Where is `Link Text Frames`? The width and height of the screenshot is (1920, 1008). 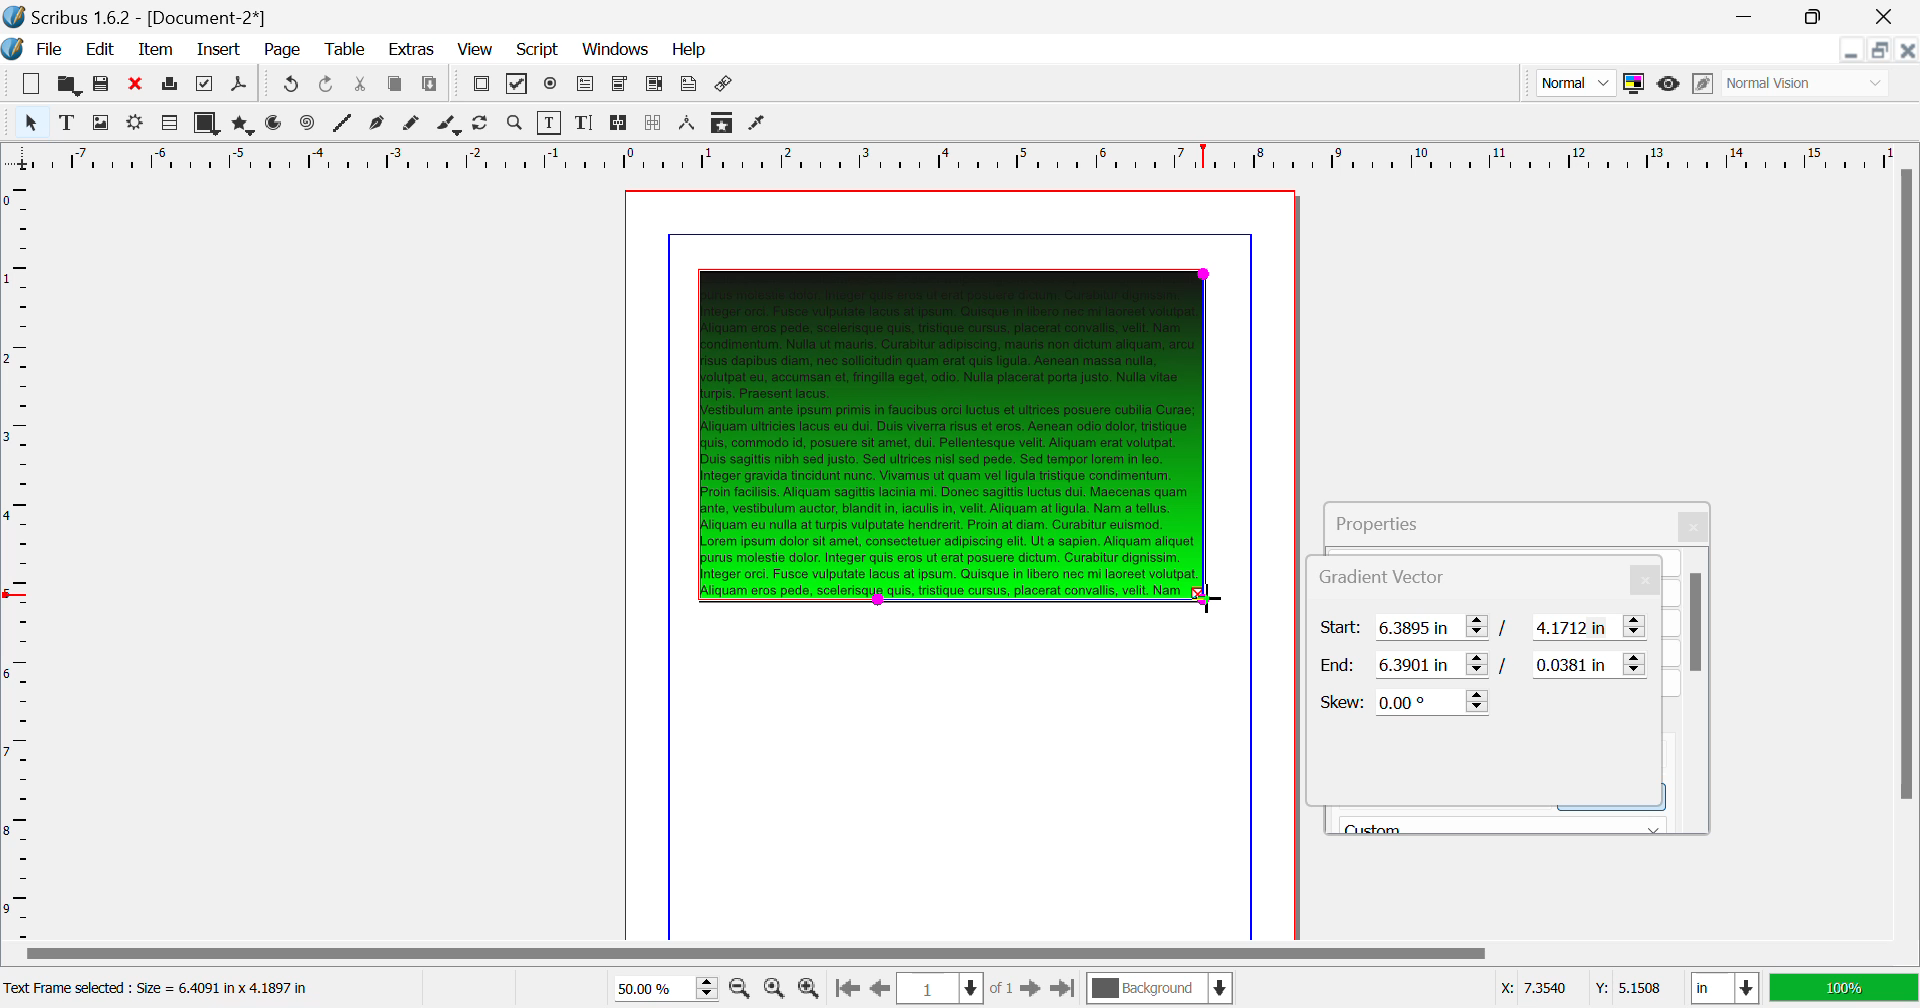
Link Text Frames is located at coordinates (620, 124).